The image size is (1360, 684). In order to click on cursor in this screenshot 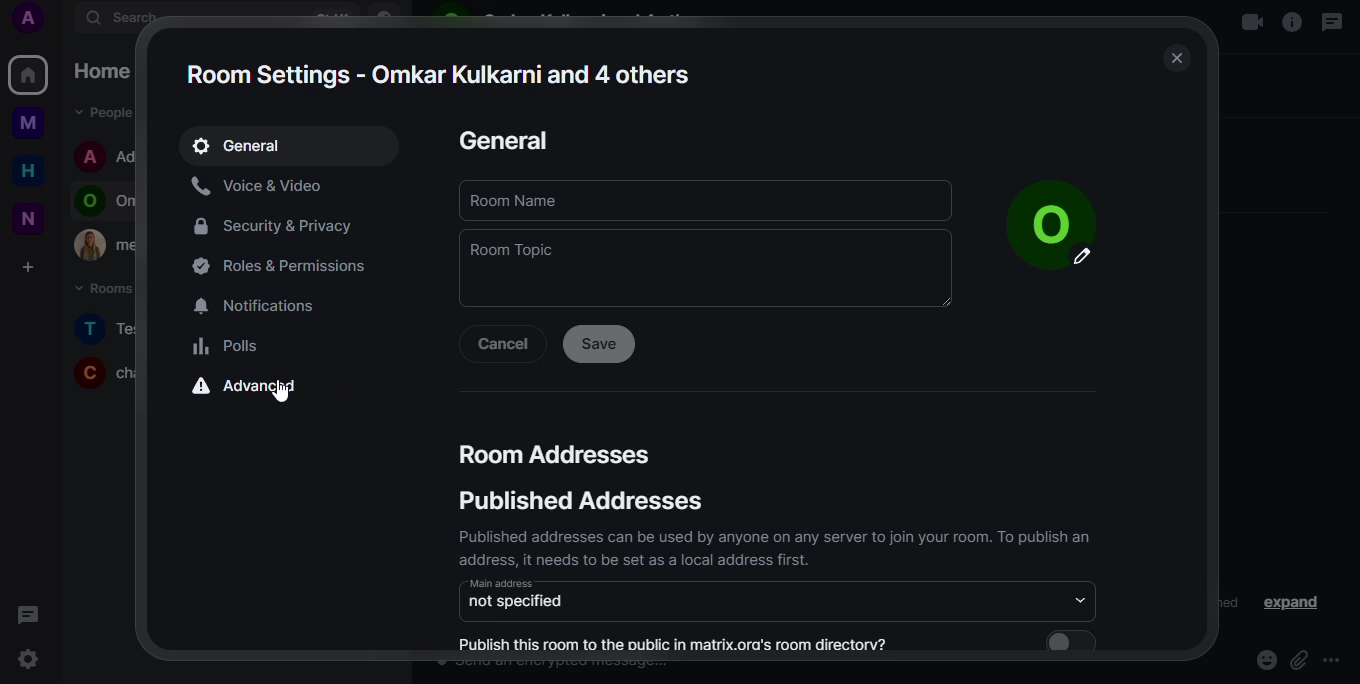, I will do `click(282, 399)`.